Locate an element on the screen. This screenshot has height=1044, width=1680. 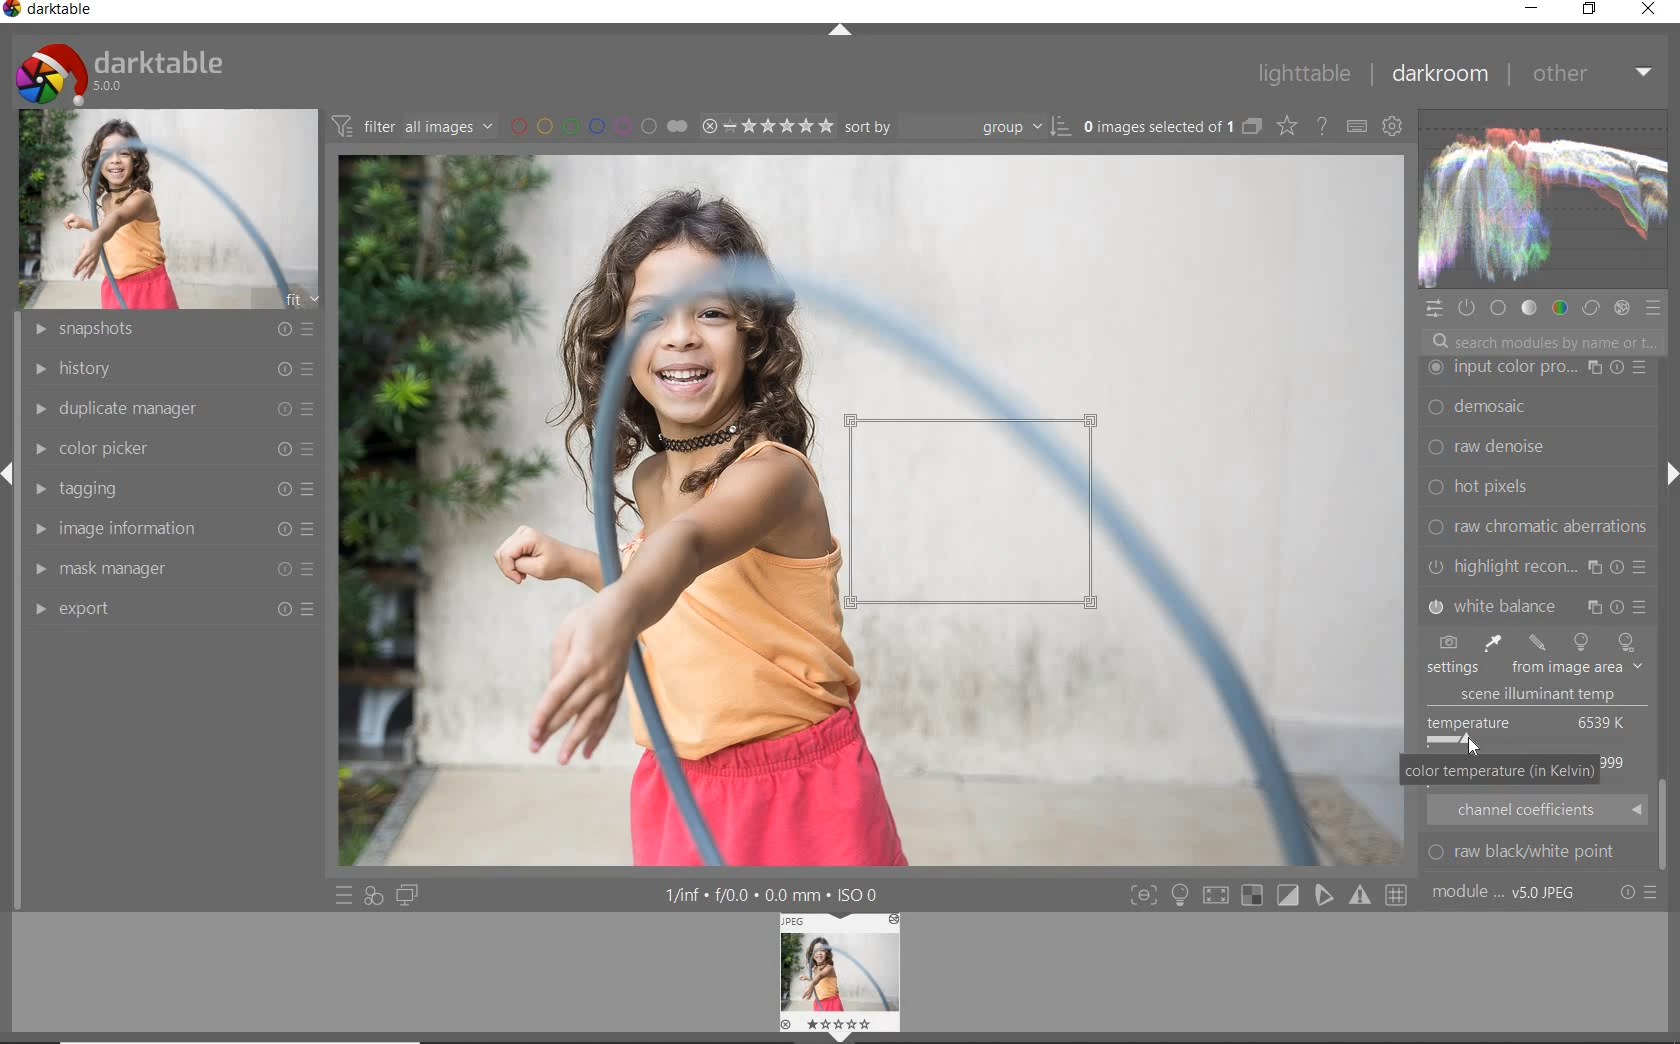
mask manager is located at coordinates (171, 564).